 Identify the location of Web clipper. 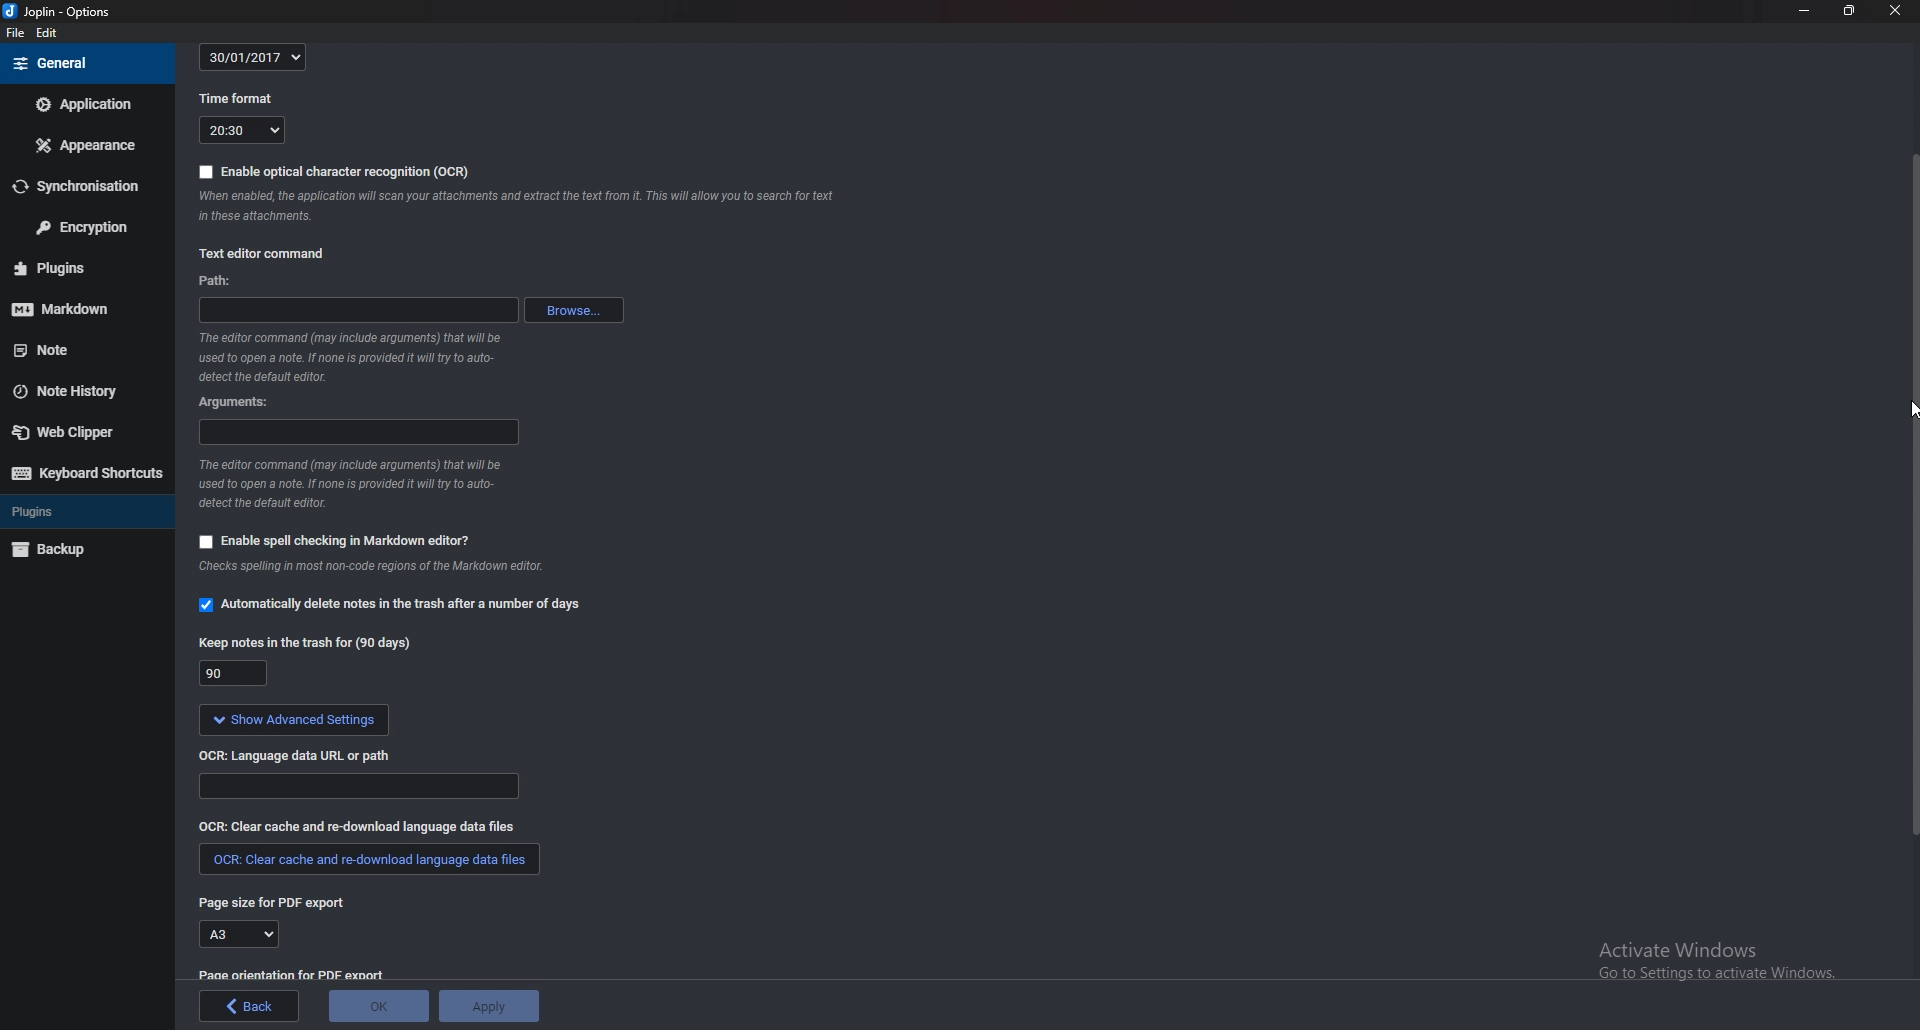
(77, 431).